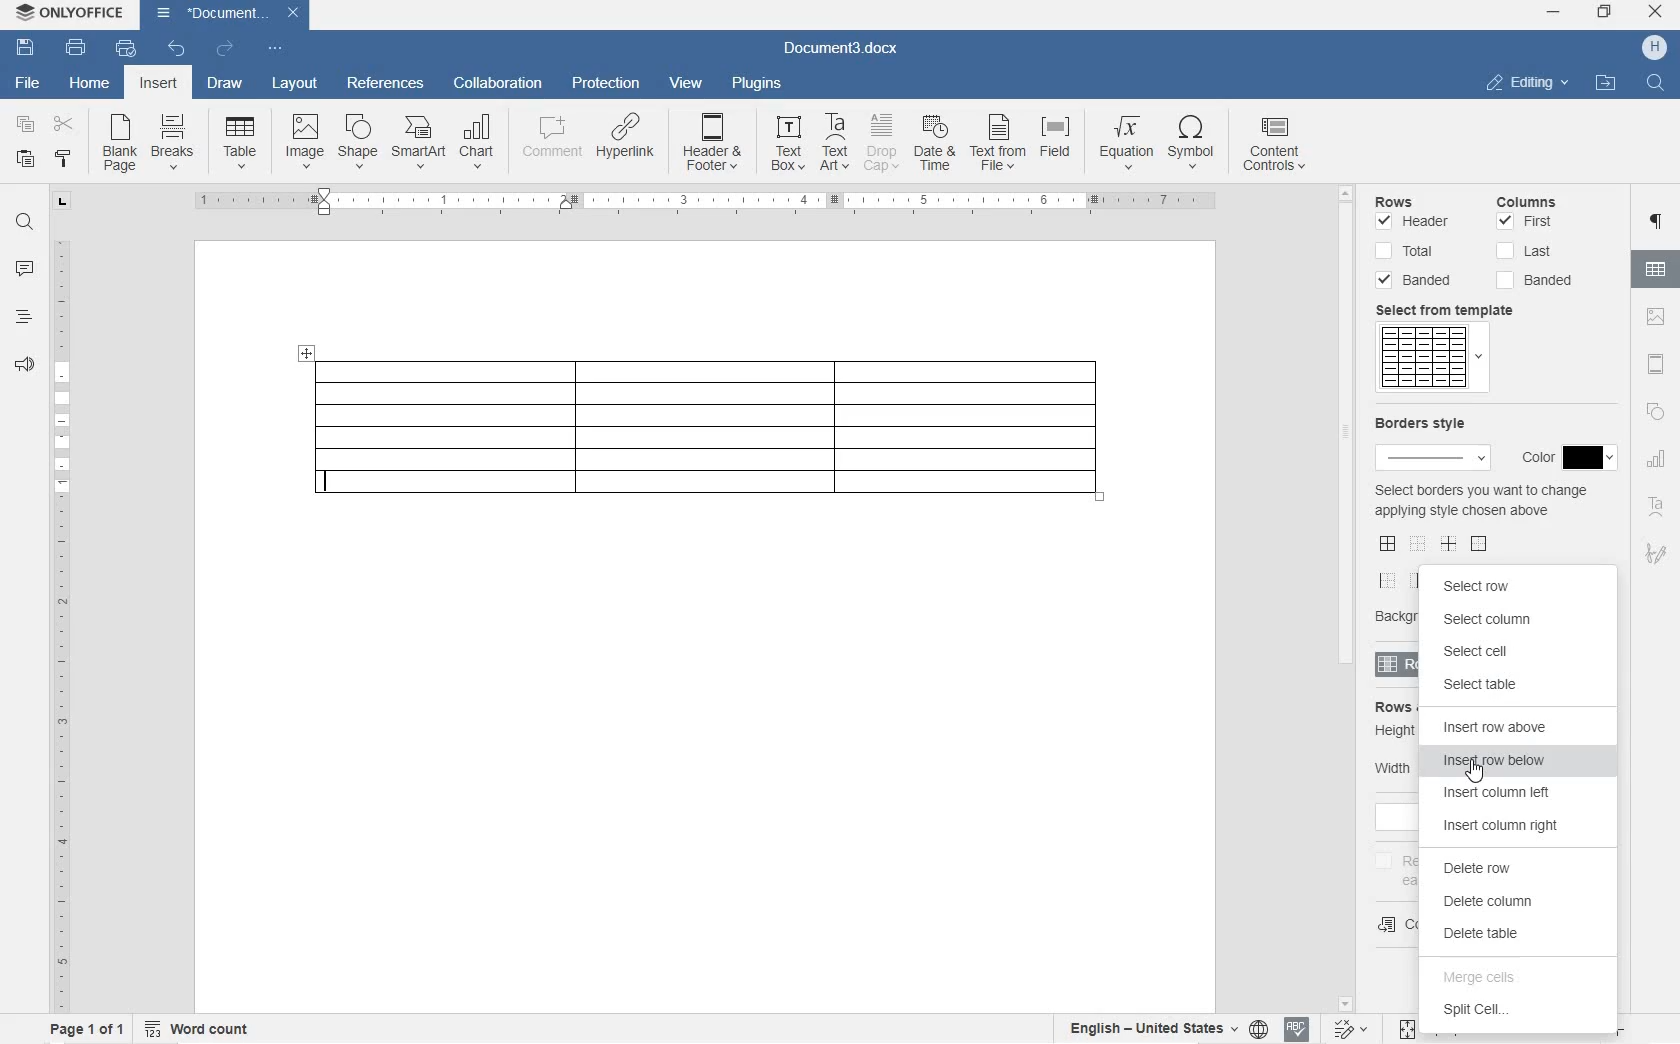 This screenshot has width=1680, height=1044. Describe the element at coordinates (62, 125) in the screenshot. I see `CUT` at that location.